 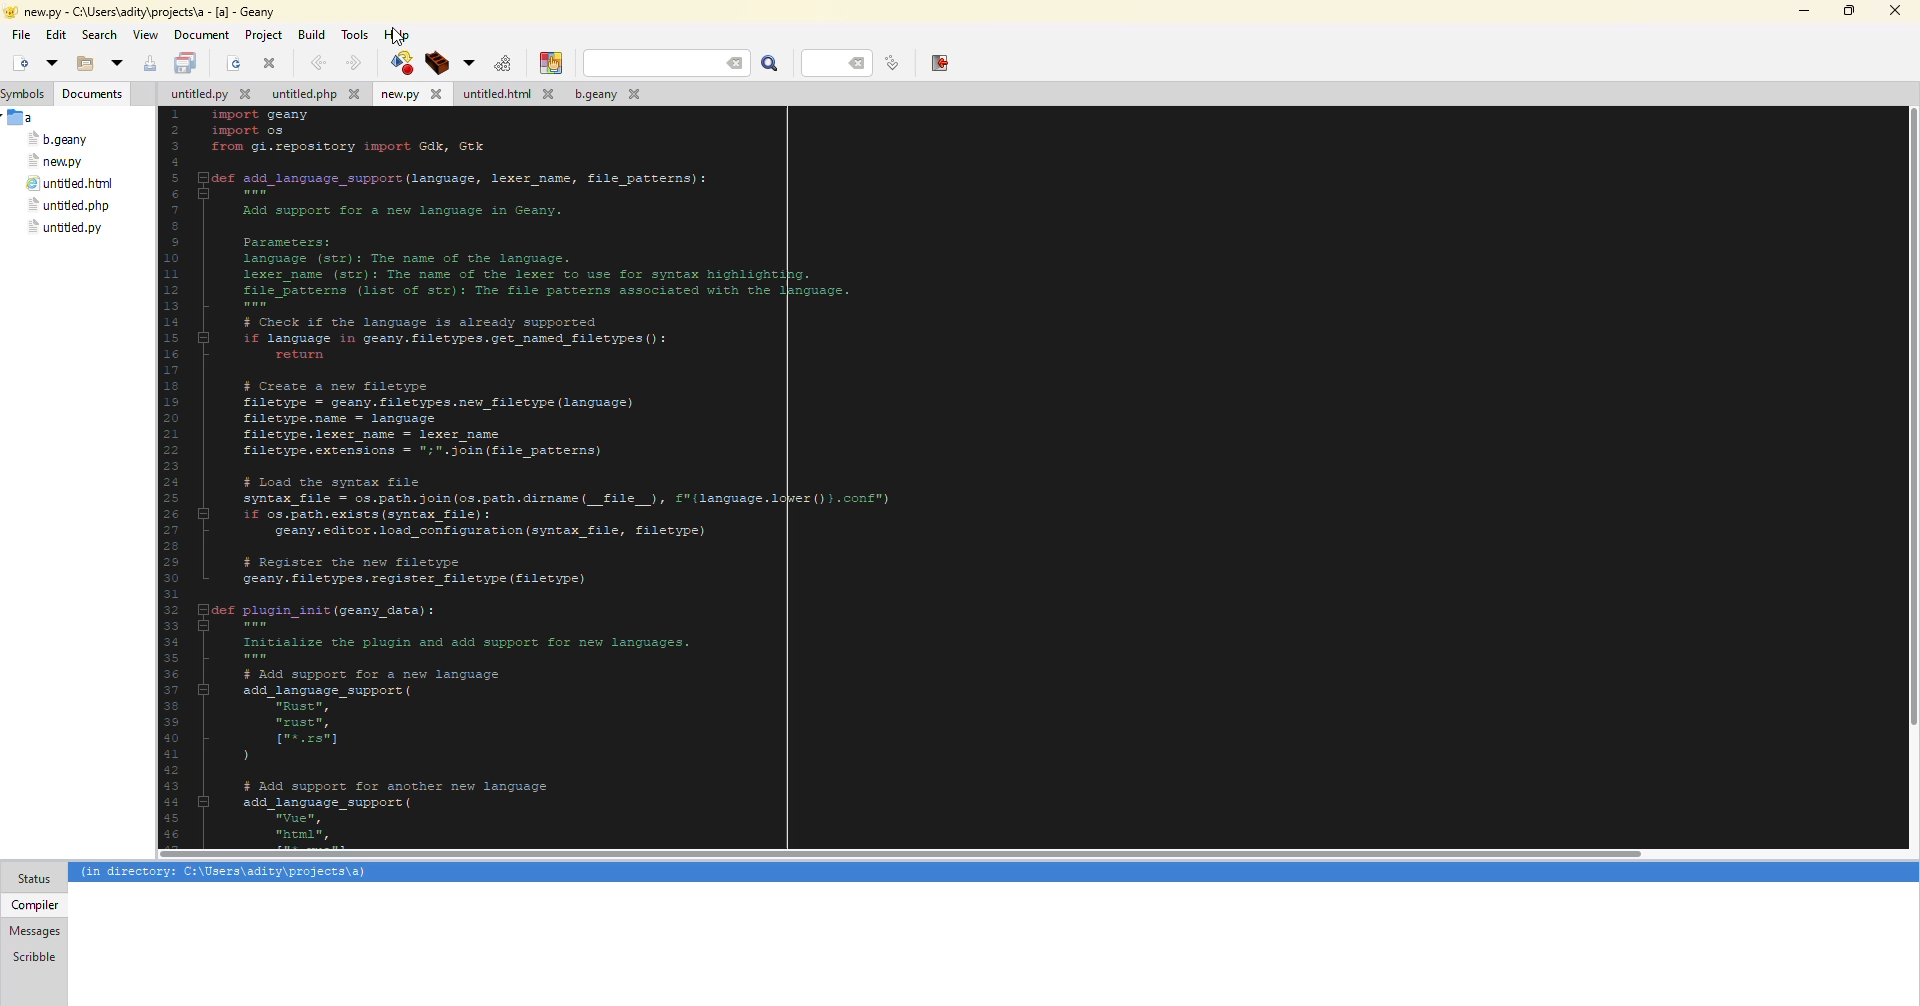 What do you see at coordinates (1801, 11) in the screenshot?
I see `minimize` at bounding box center [1801, 11].